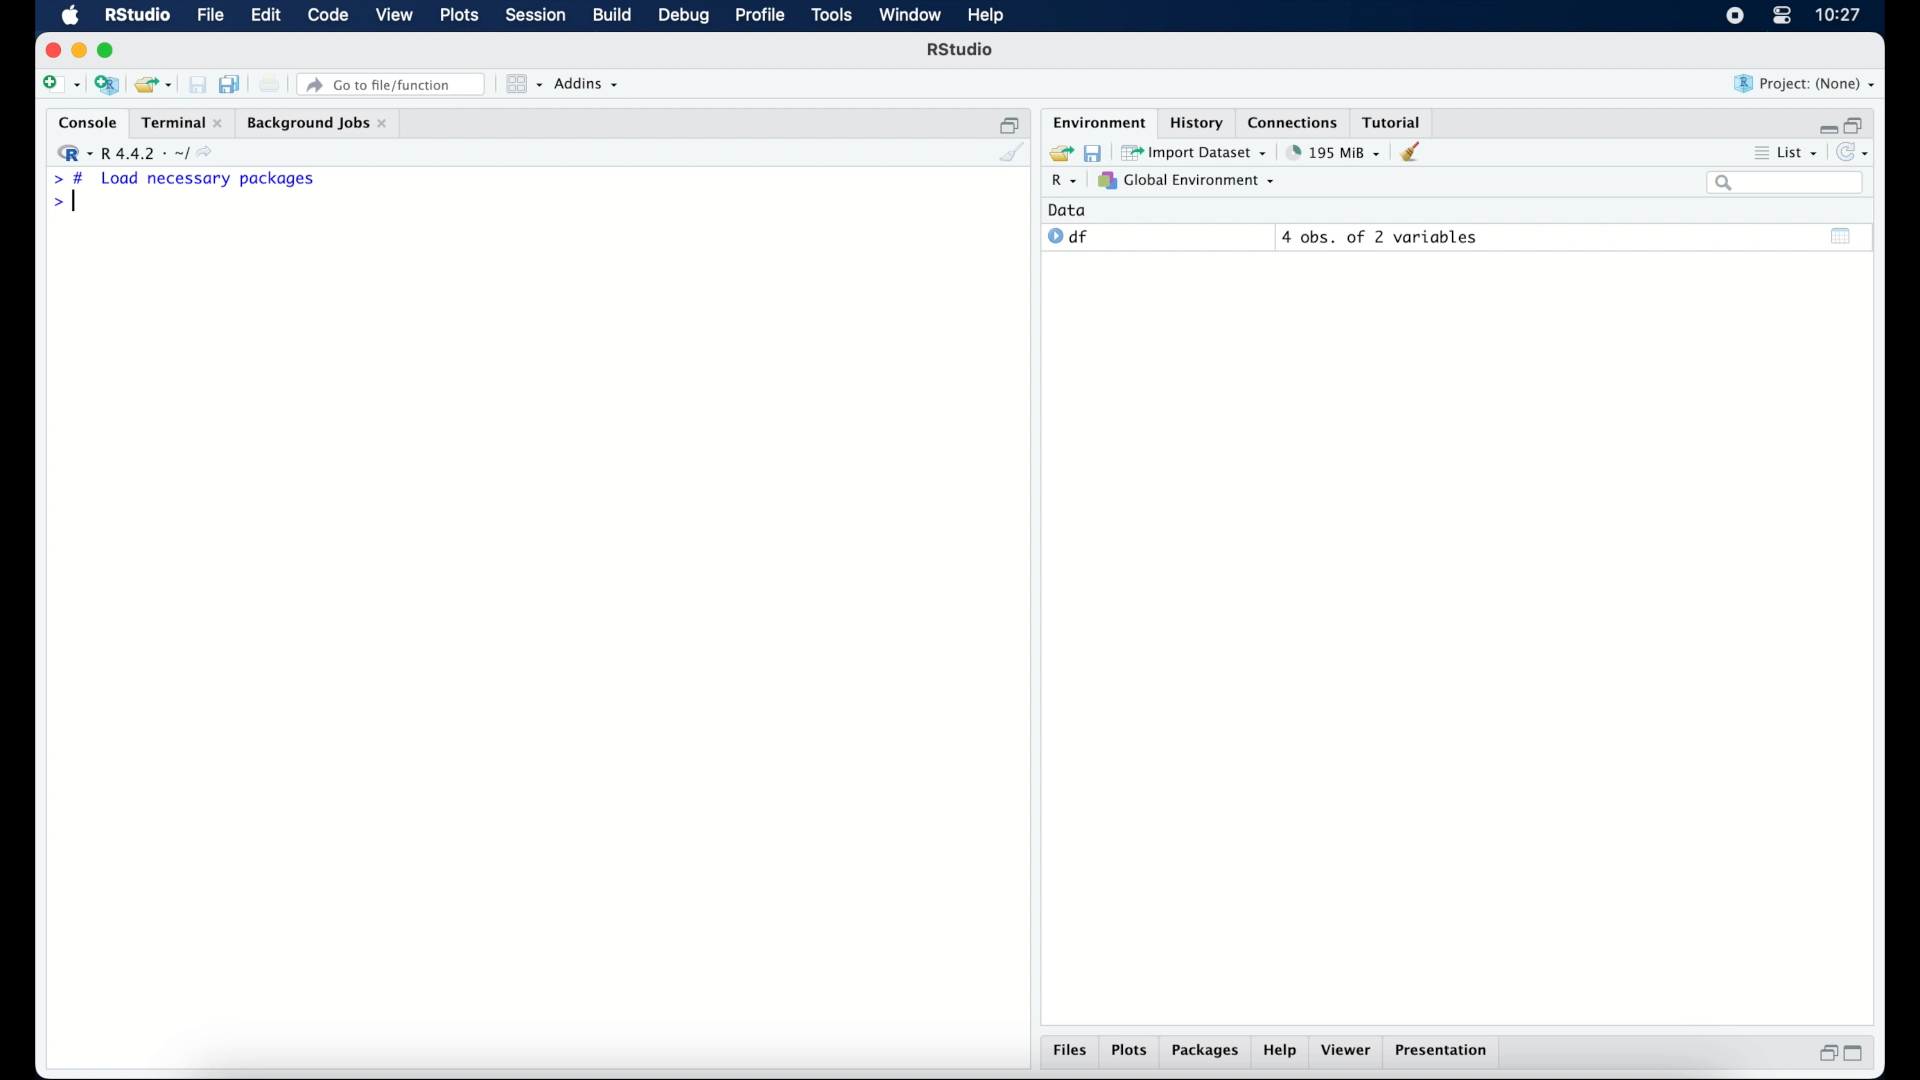  I want to click on presentation, so click(1444, 1052).